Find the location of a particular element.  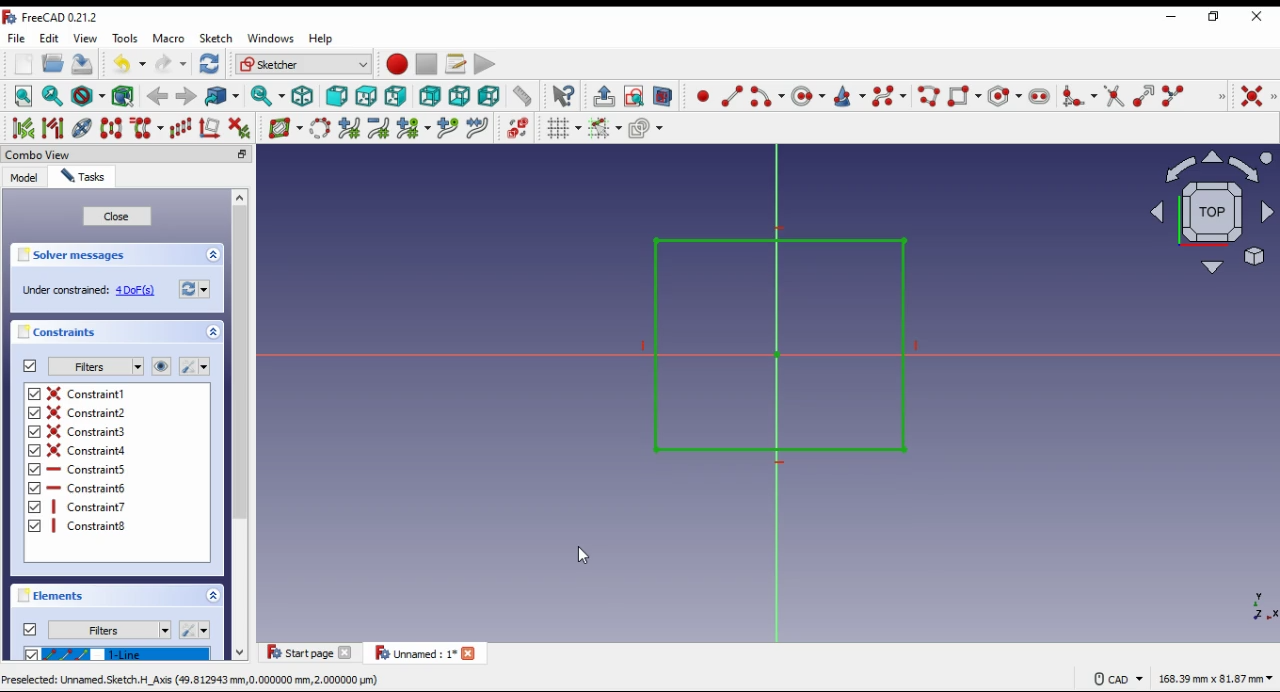

select associated constraints is located at coordinates (24, 128).